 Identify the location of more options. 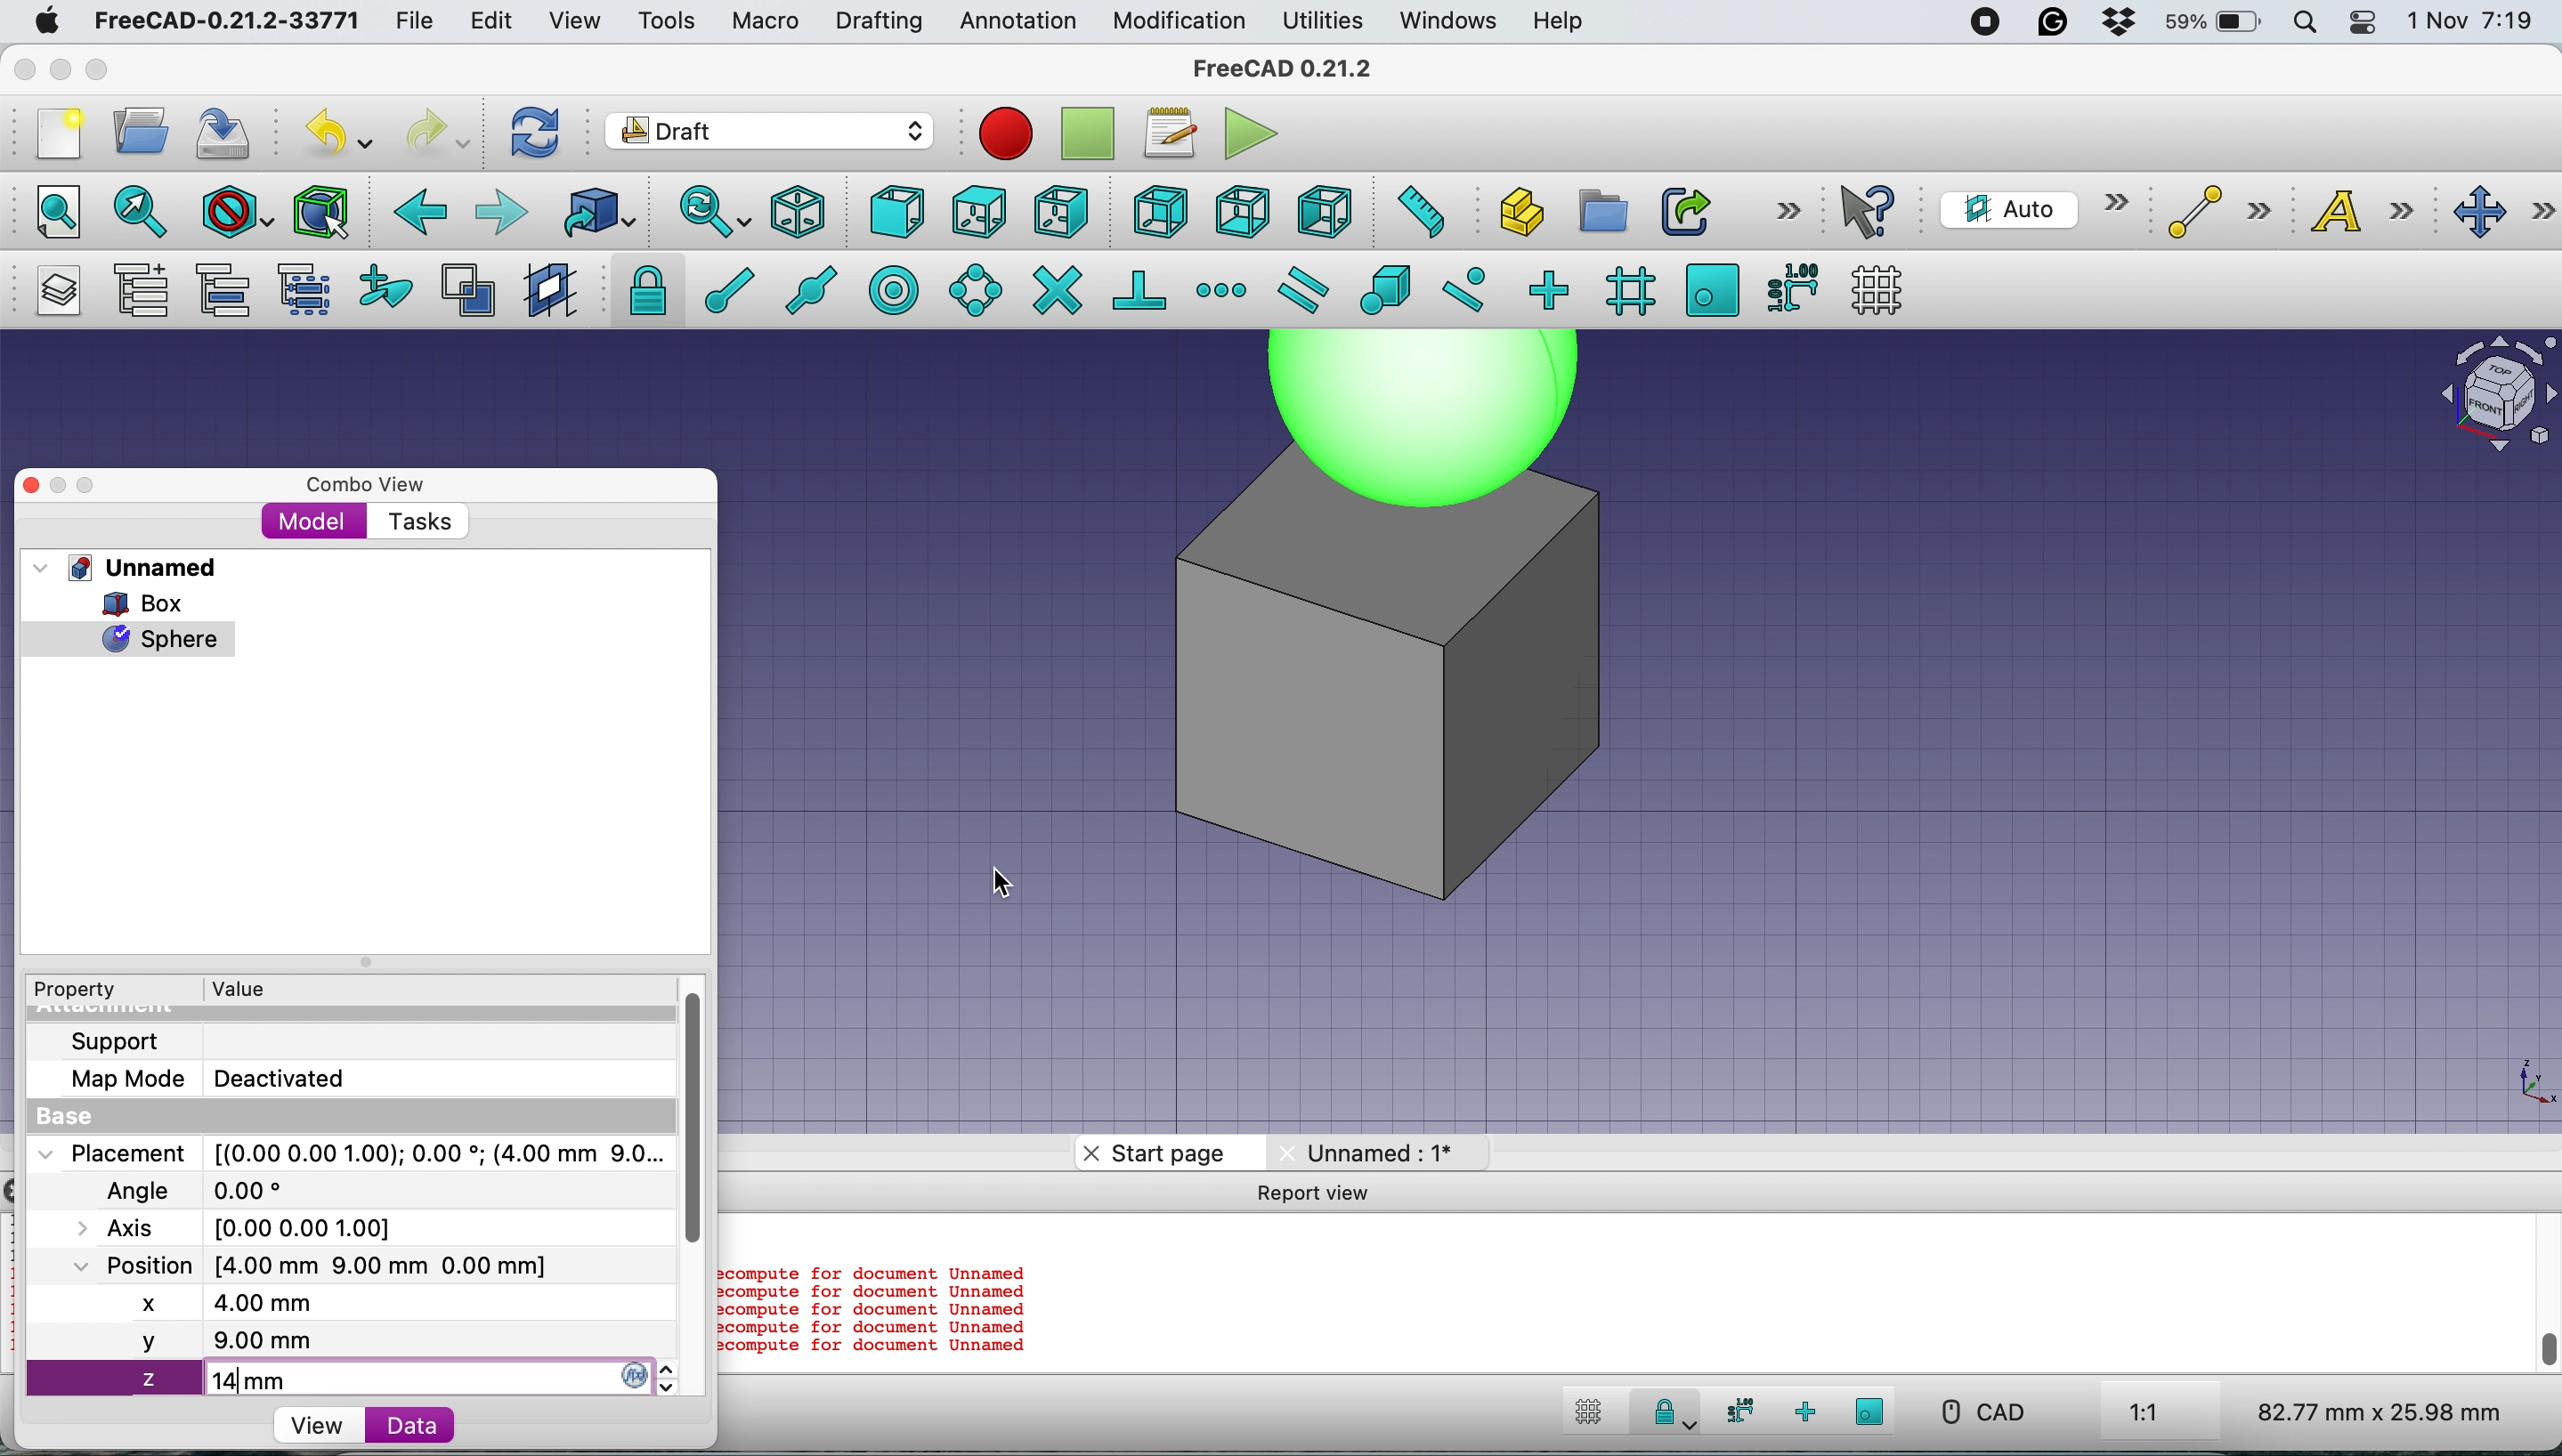
(1788, 209).